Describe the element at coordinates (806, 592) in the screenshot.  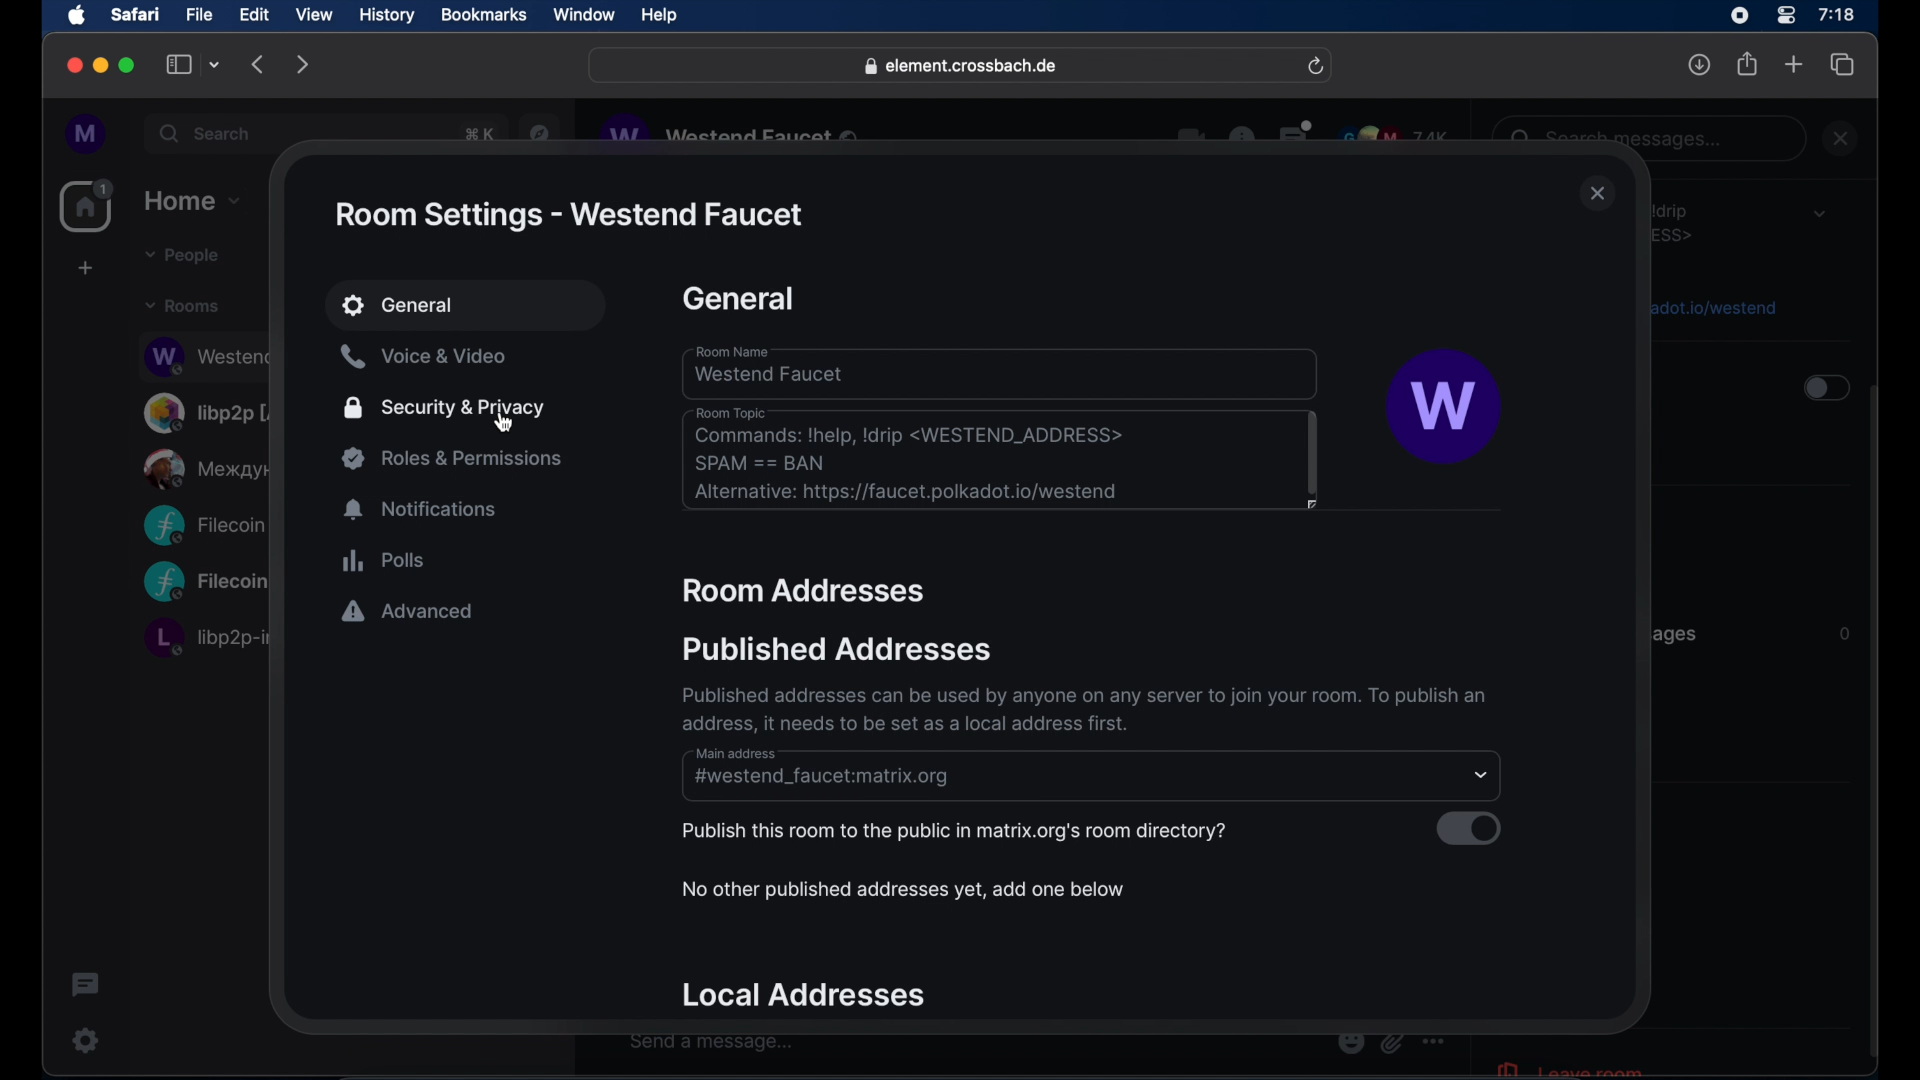
I see `room addresses` at that location.